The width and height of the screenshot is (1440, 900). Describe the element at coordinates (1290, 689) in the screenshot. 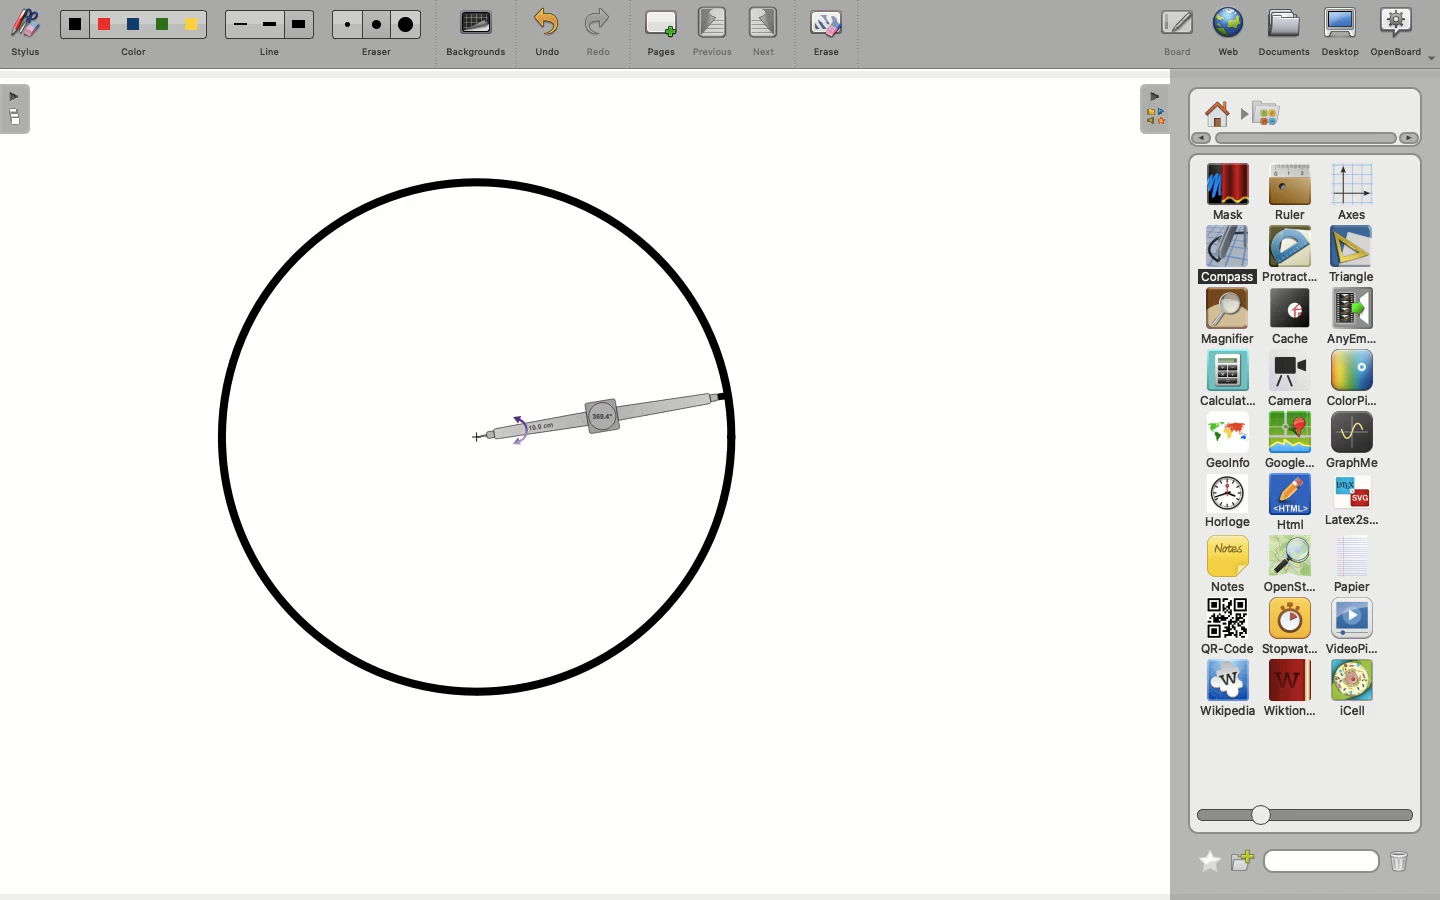

I see `Wiktion` at that location.